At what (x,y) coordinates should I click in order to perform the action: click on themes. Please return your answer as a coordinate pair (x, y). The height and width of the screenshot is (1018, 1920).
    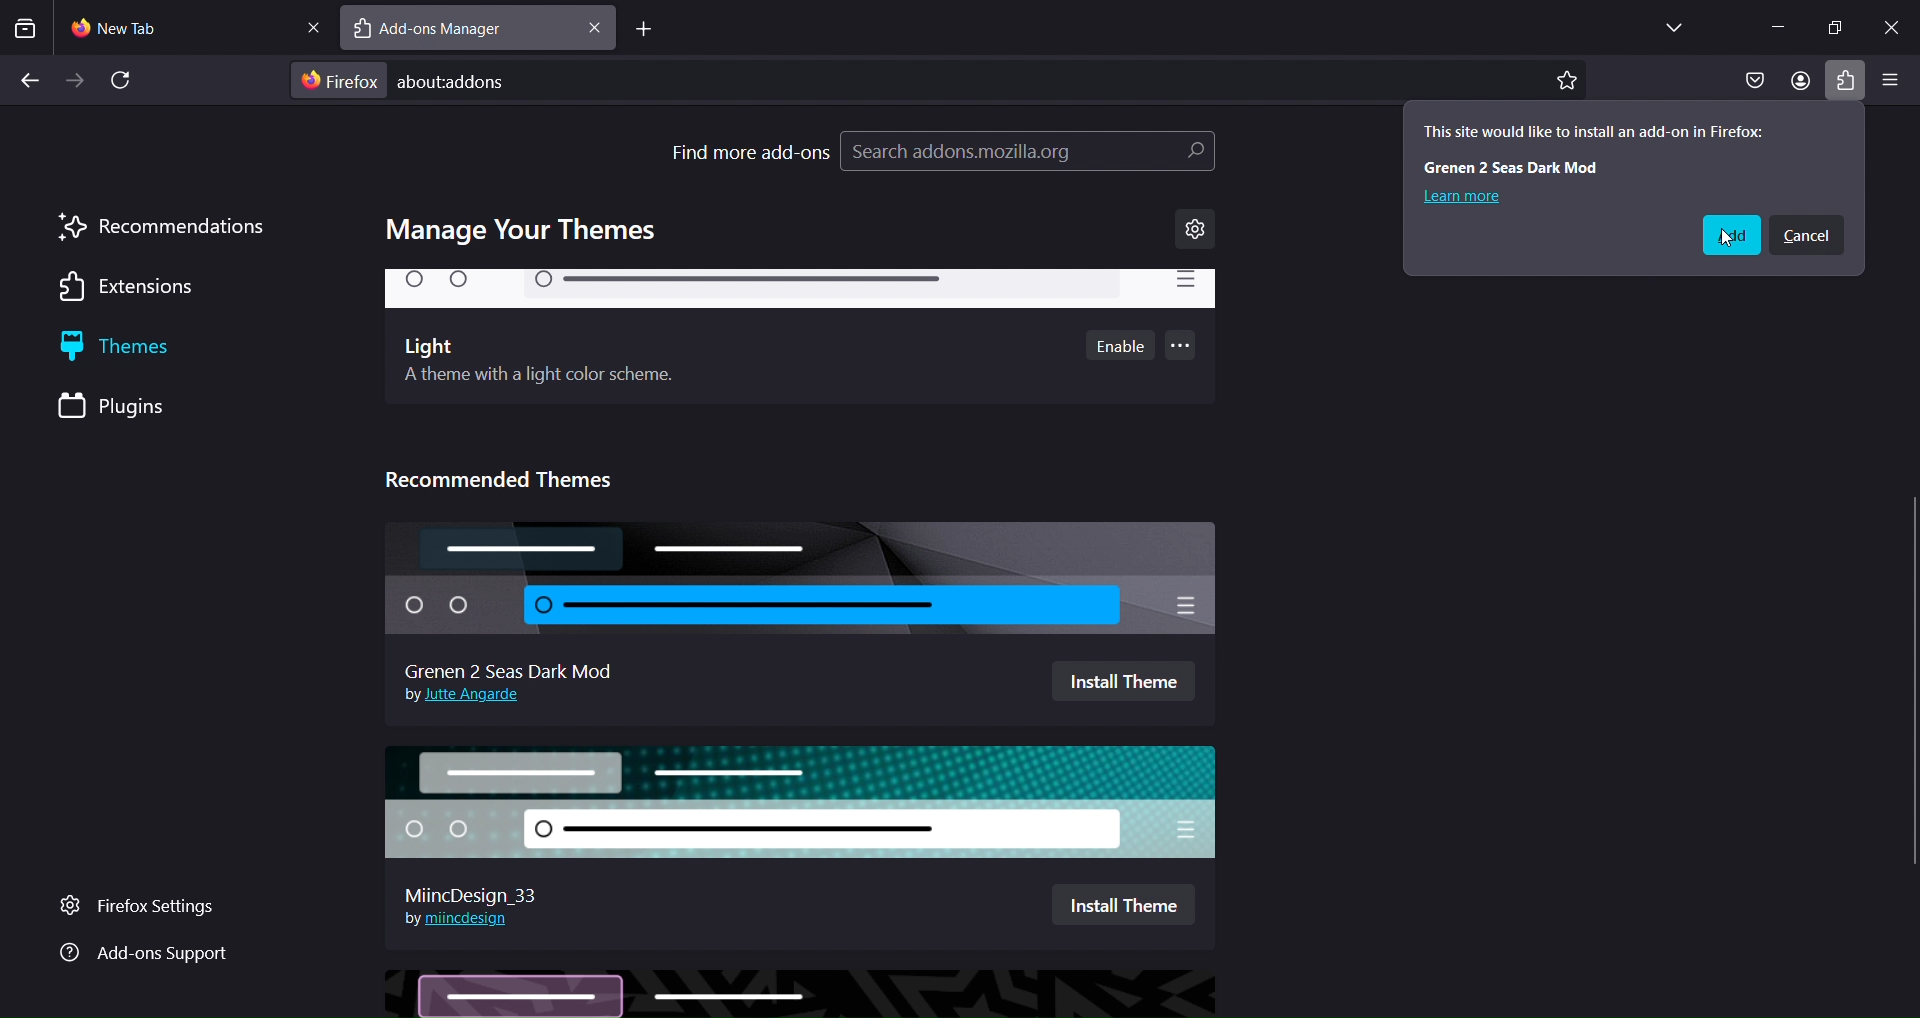
    Looking at the image, I should click on (142, 349).